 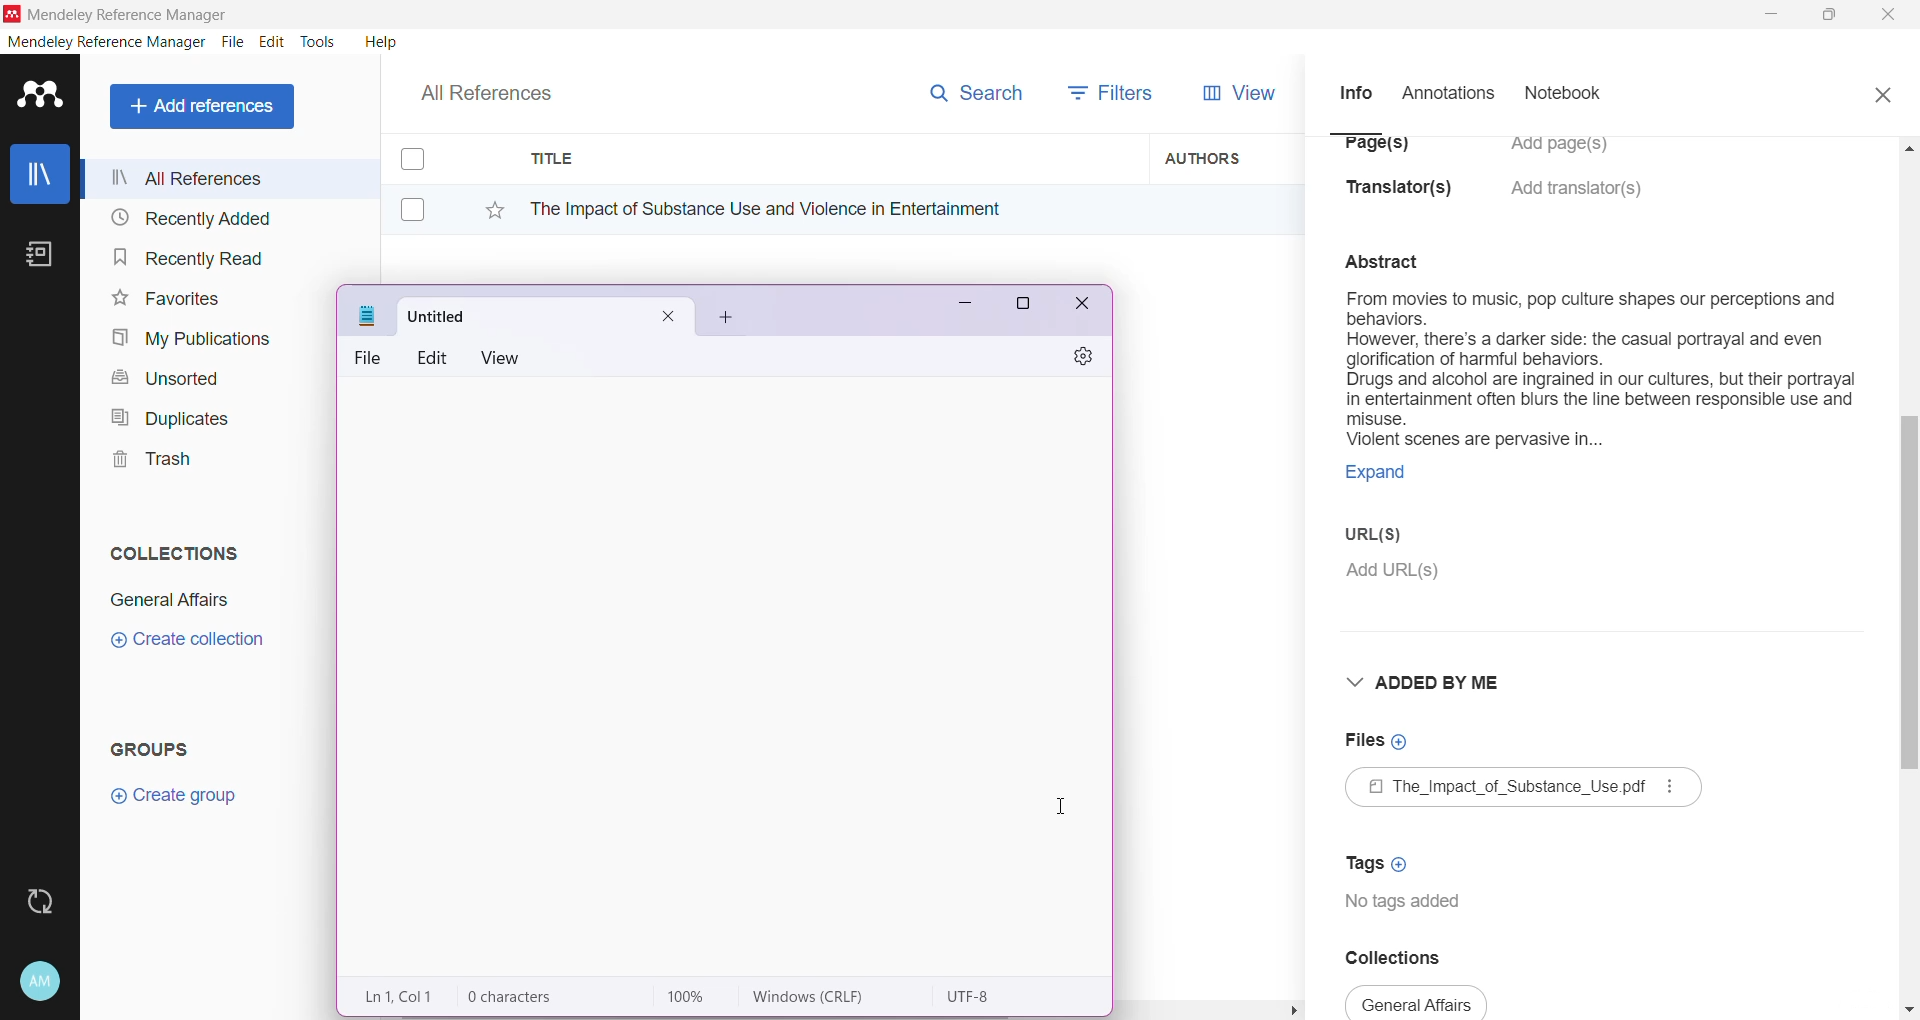 What do you see at coordinates (158, 748) in the screenshot?
I see `Groups` at bounding box center [158, 748].